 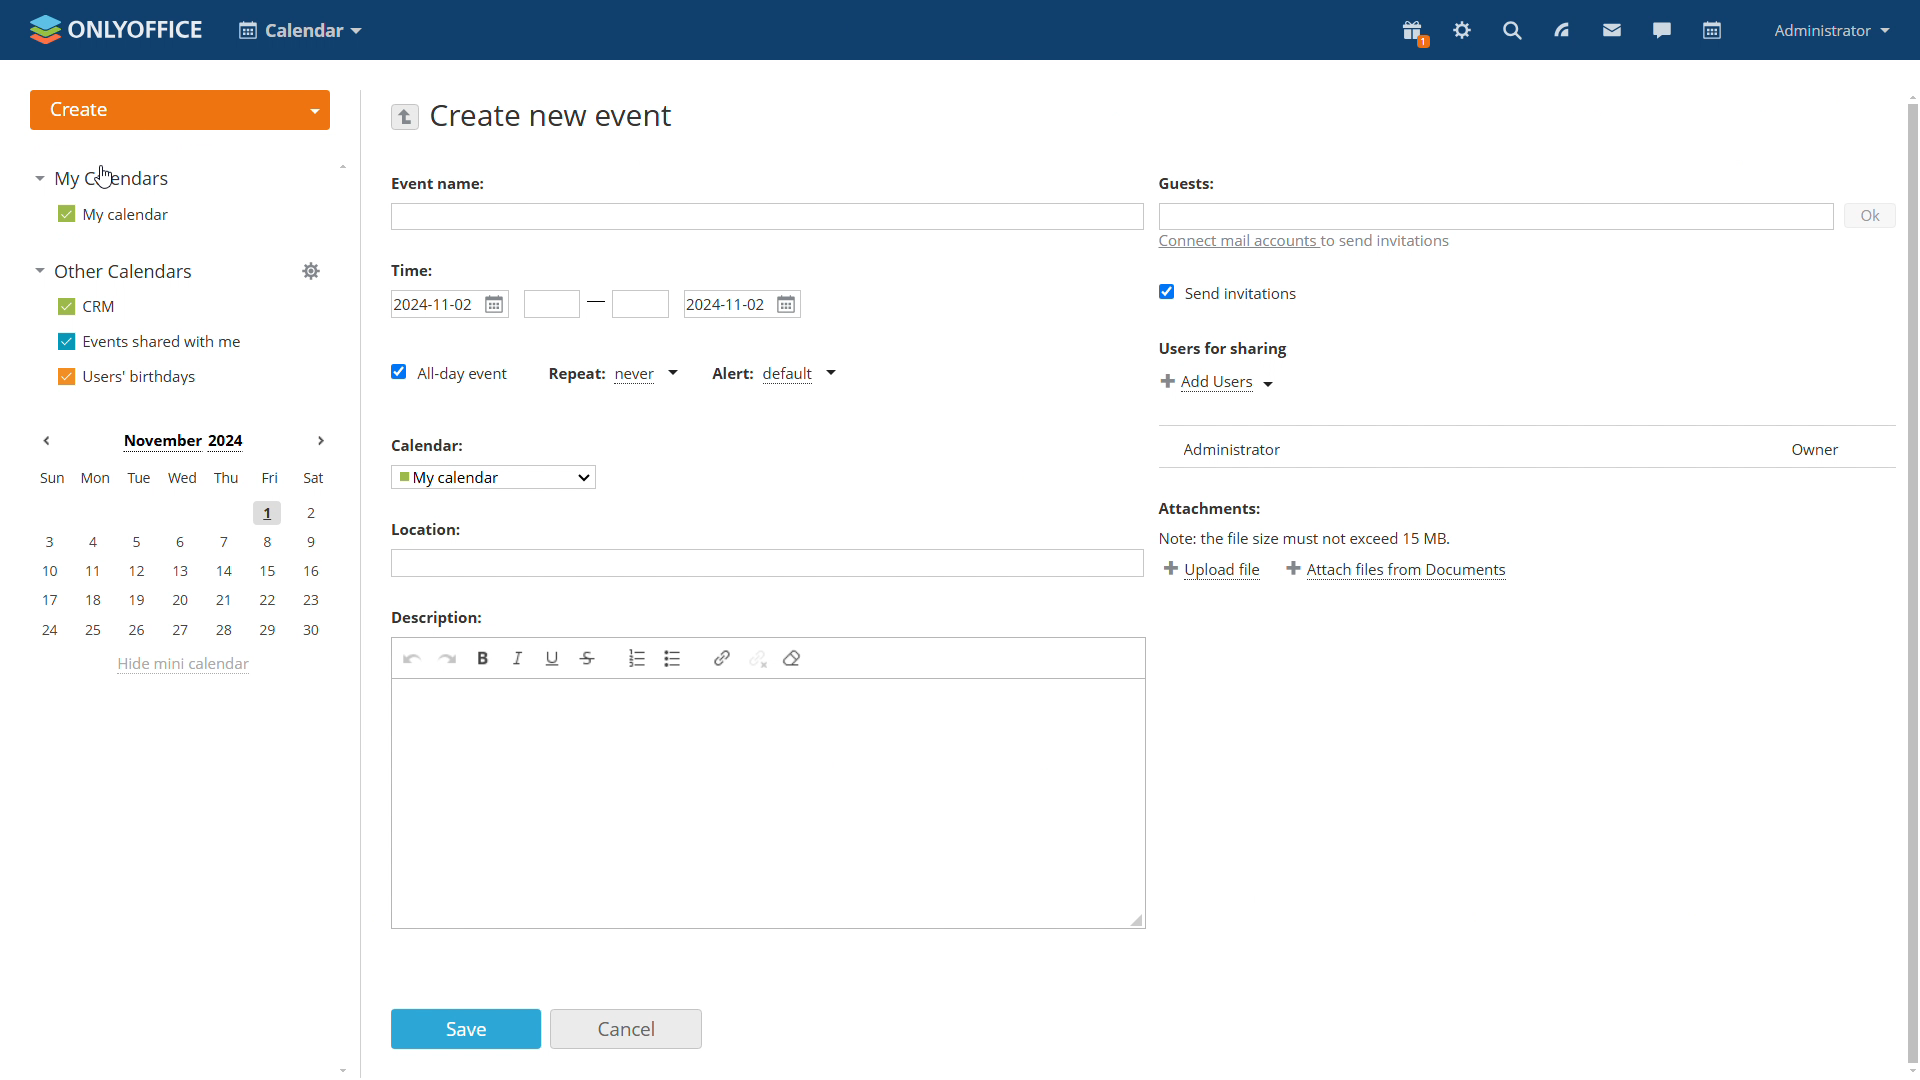 What do you see at coordinates (406, 117) in the screenshot?
I see `go back` at bounding box center [406, 117].